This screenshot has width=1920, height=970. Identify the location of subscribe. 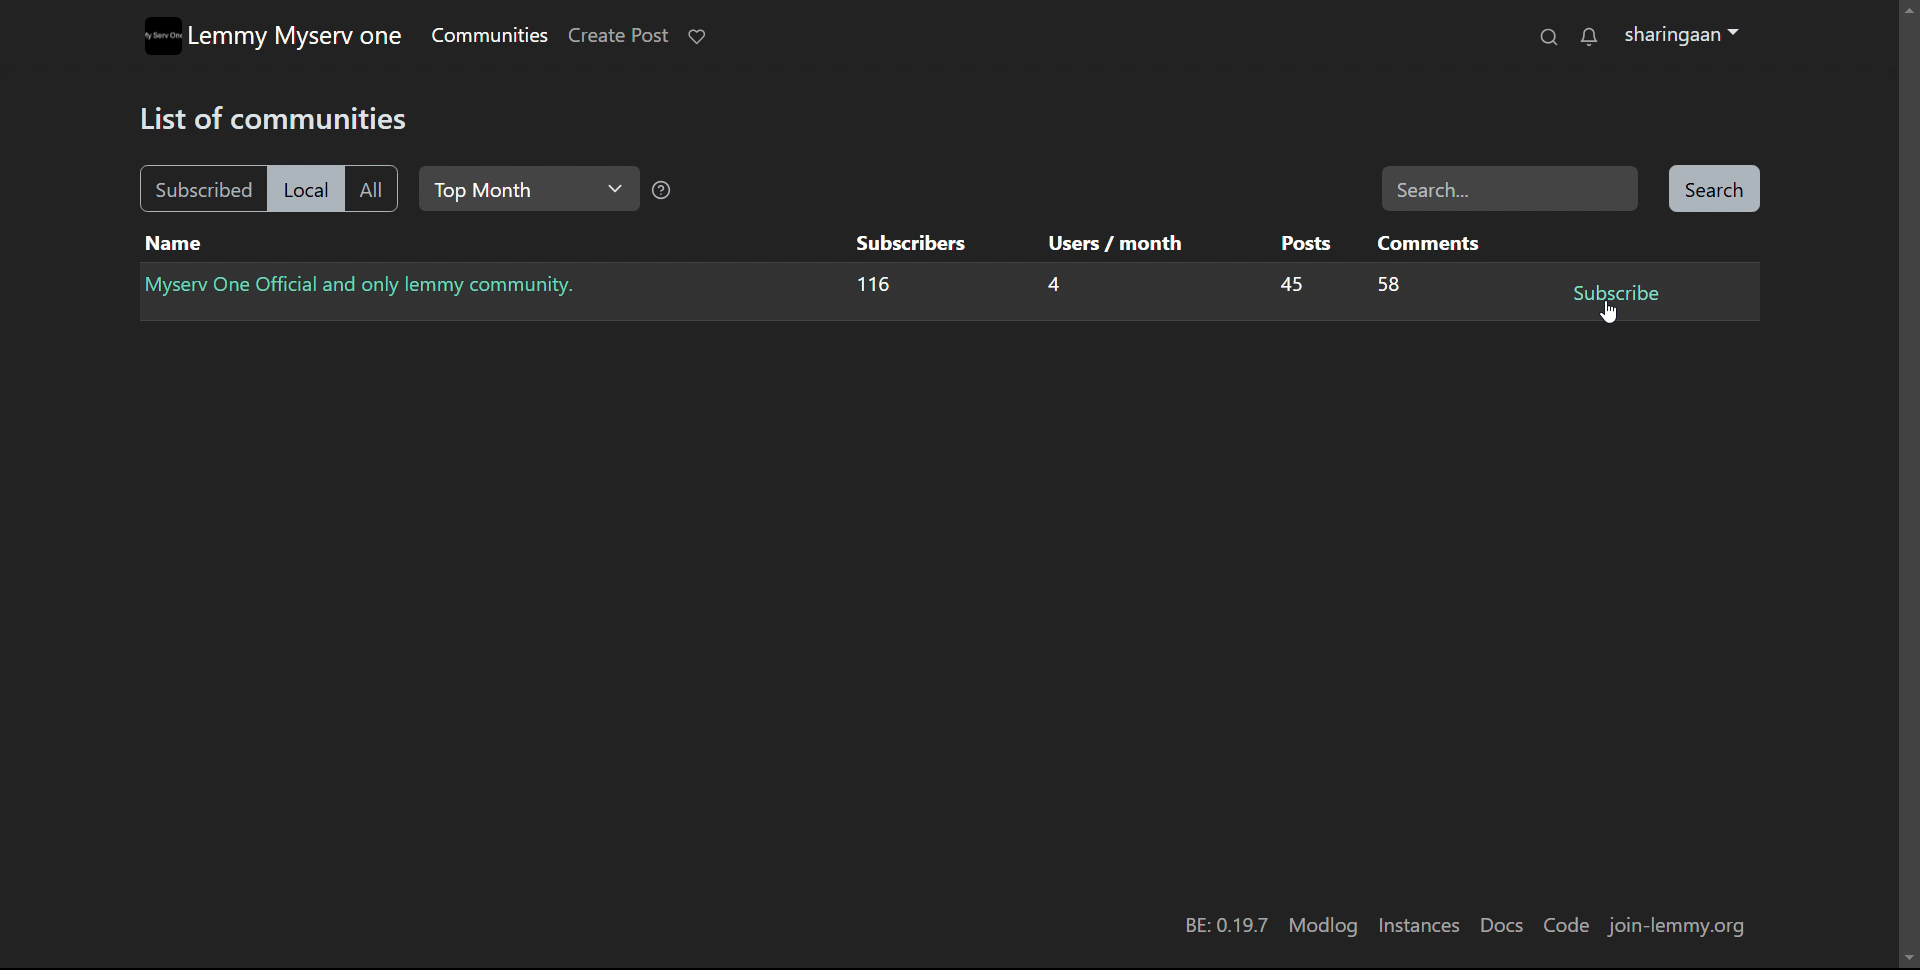
(1614, 293).